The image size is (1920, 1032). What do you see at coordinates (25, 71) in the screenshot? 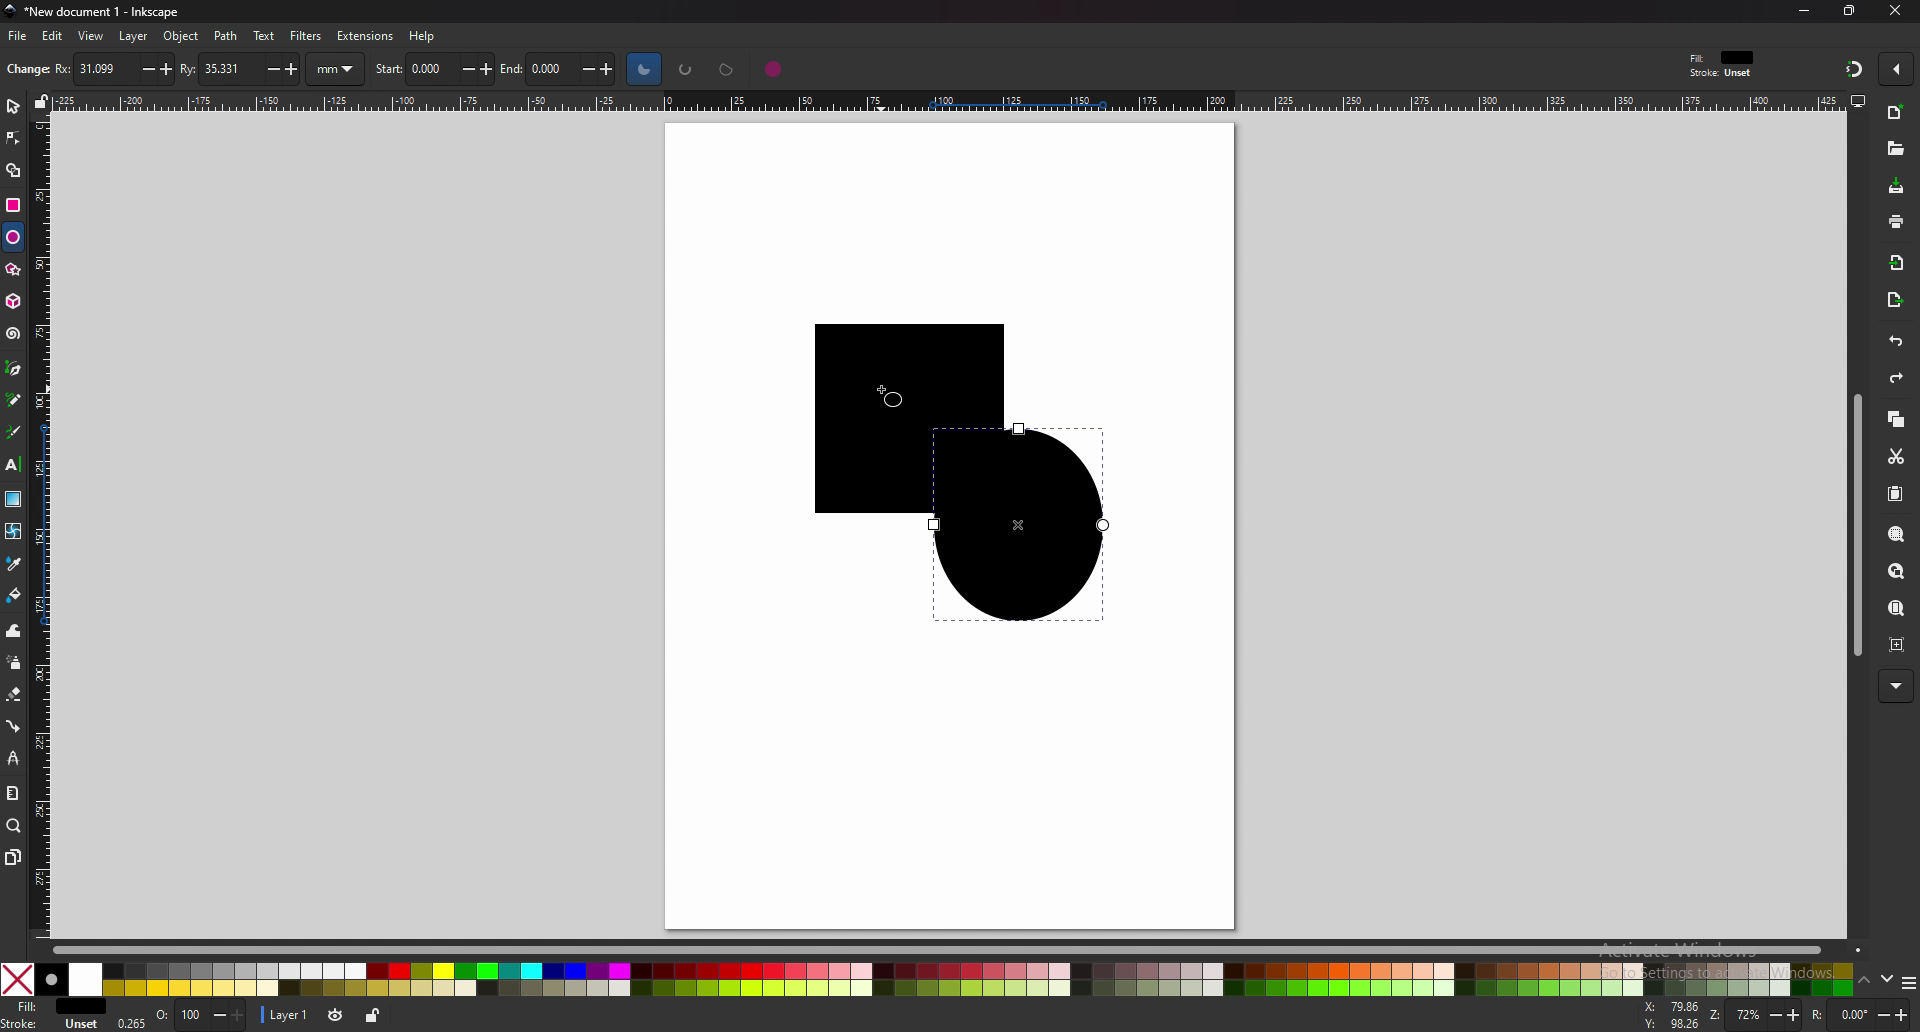
I see `new` at bounding box center [25, 71].